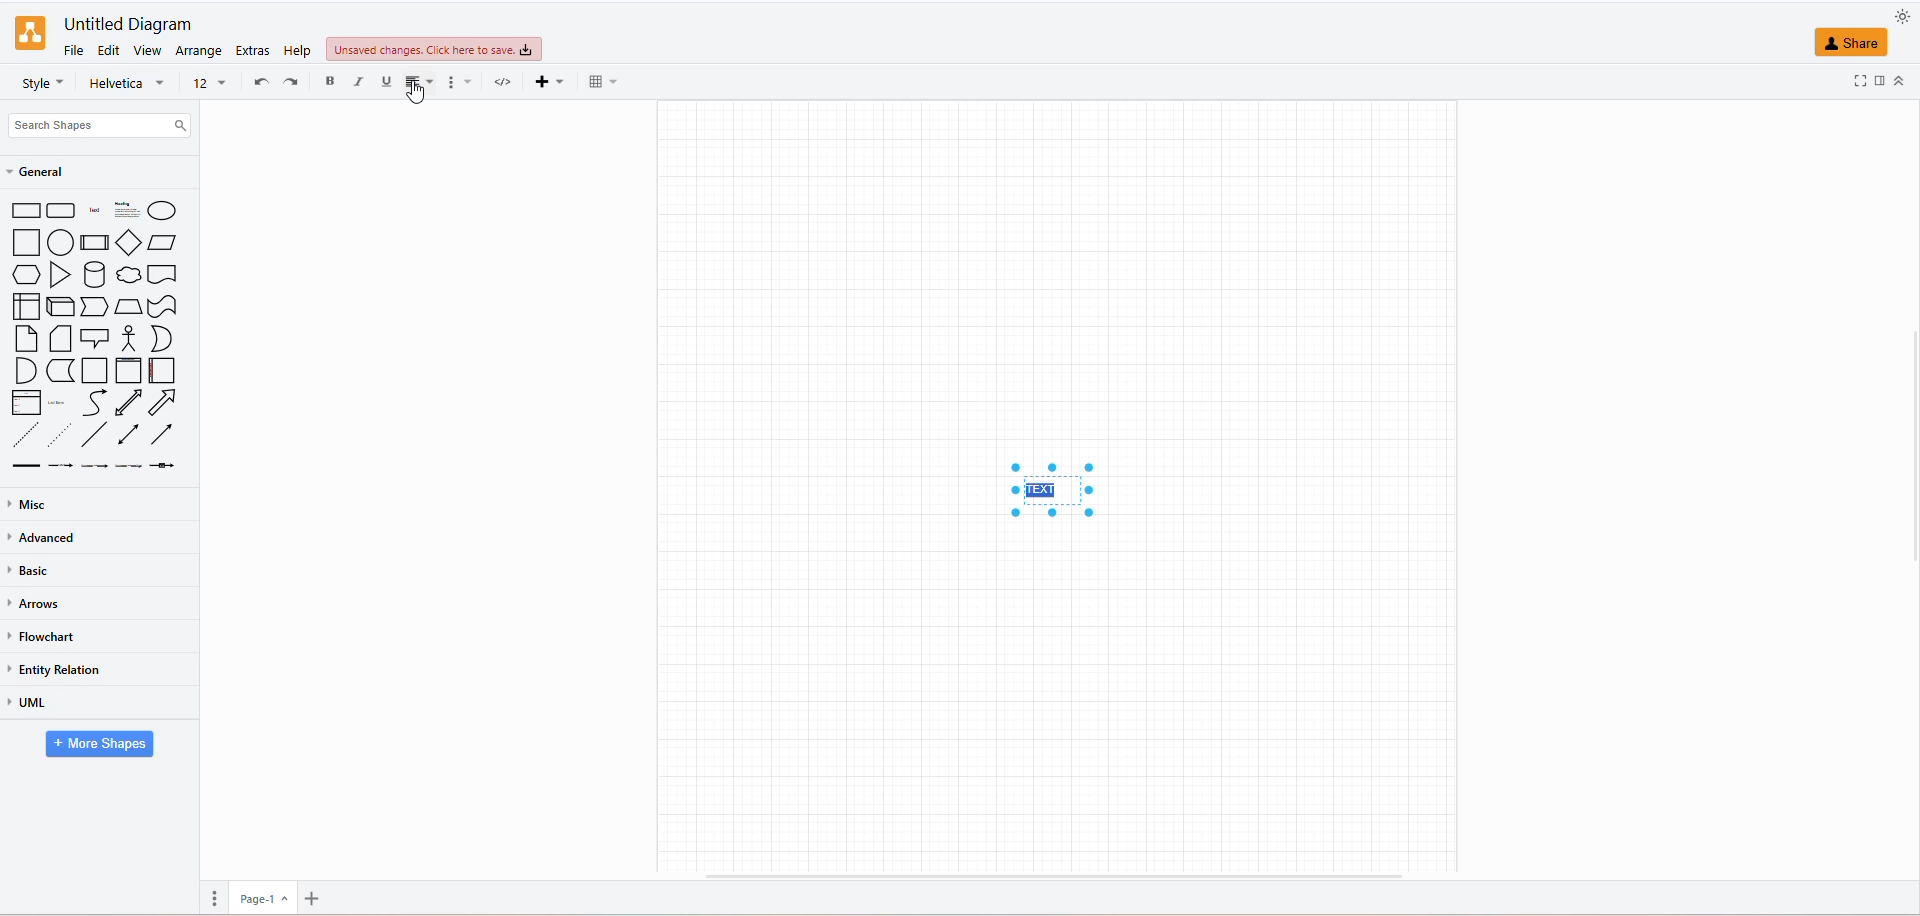 The height and width of the screenshot is (916, 1920). I want to click on entity relation, so click(63, 669).